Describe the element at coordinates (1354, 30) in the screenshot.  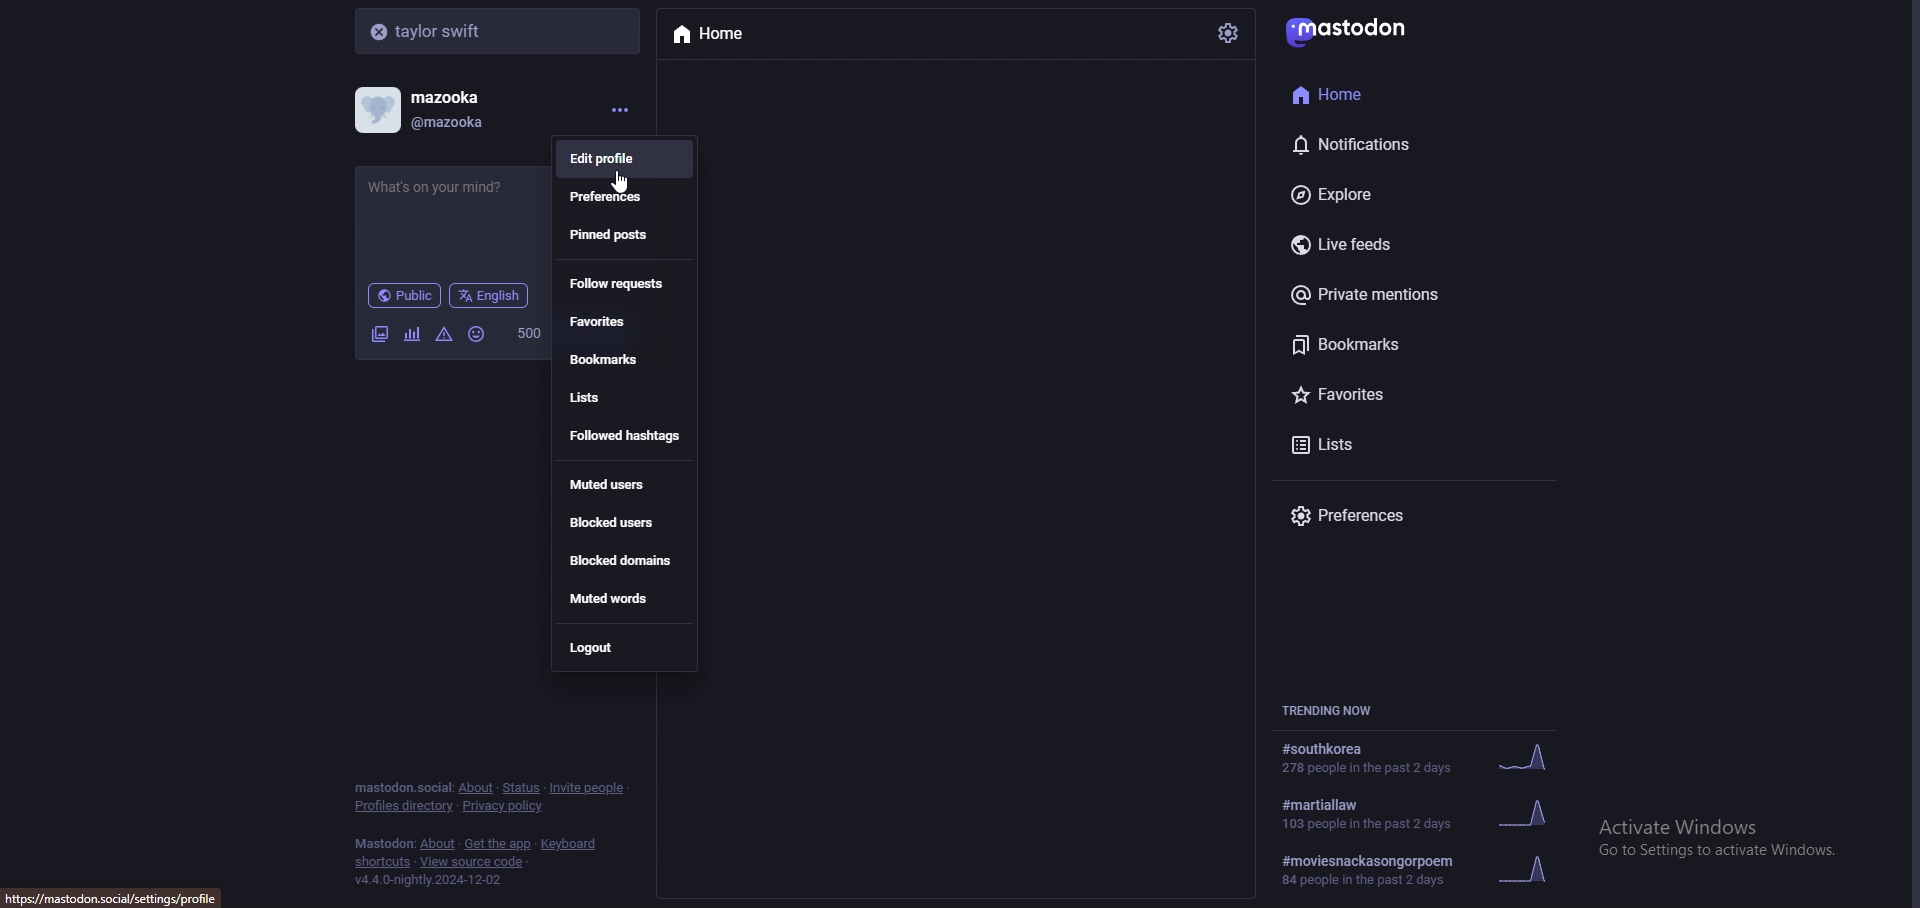
I see `mastodon` at that location.